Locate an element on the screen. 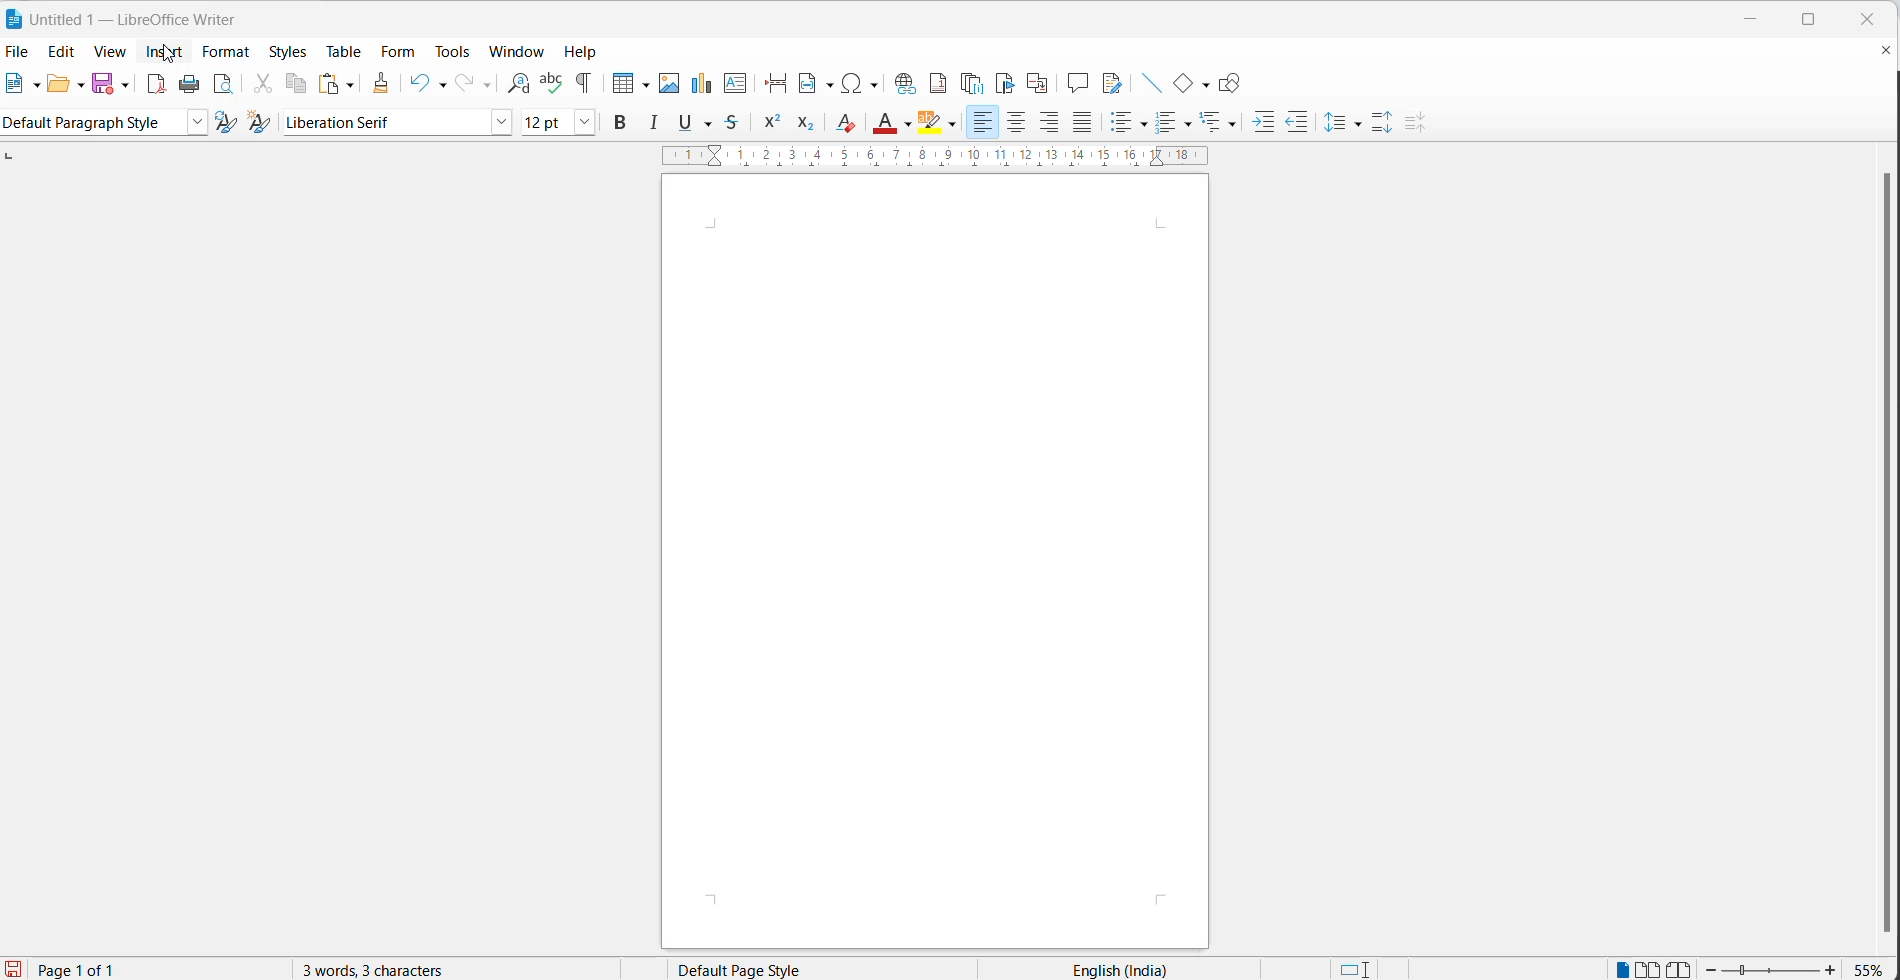 The image size is (1900, 980). toggle unordered list options is located at coordinates (1145, 122).